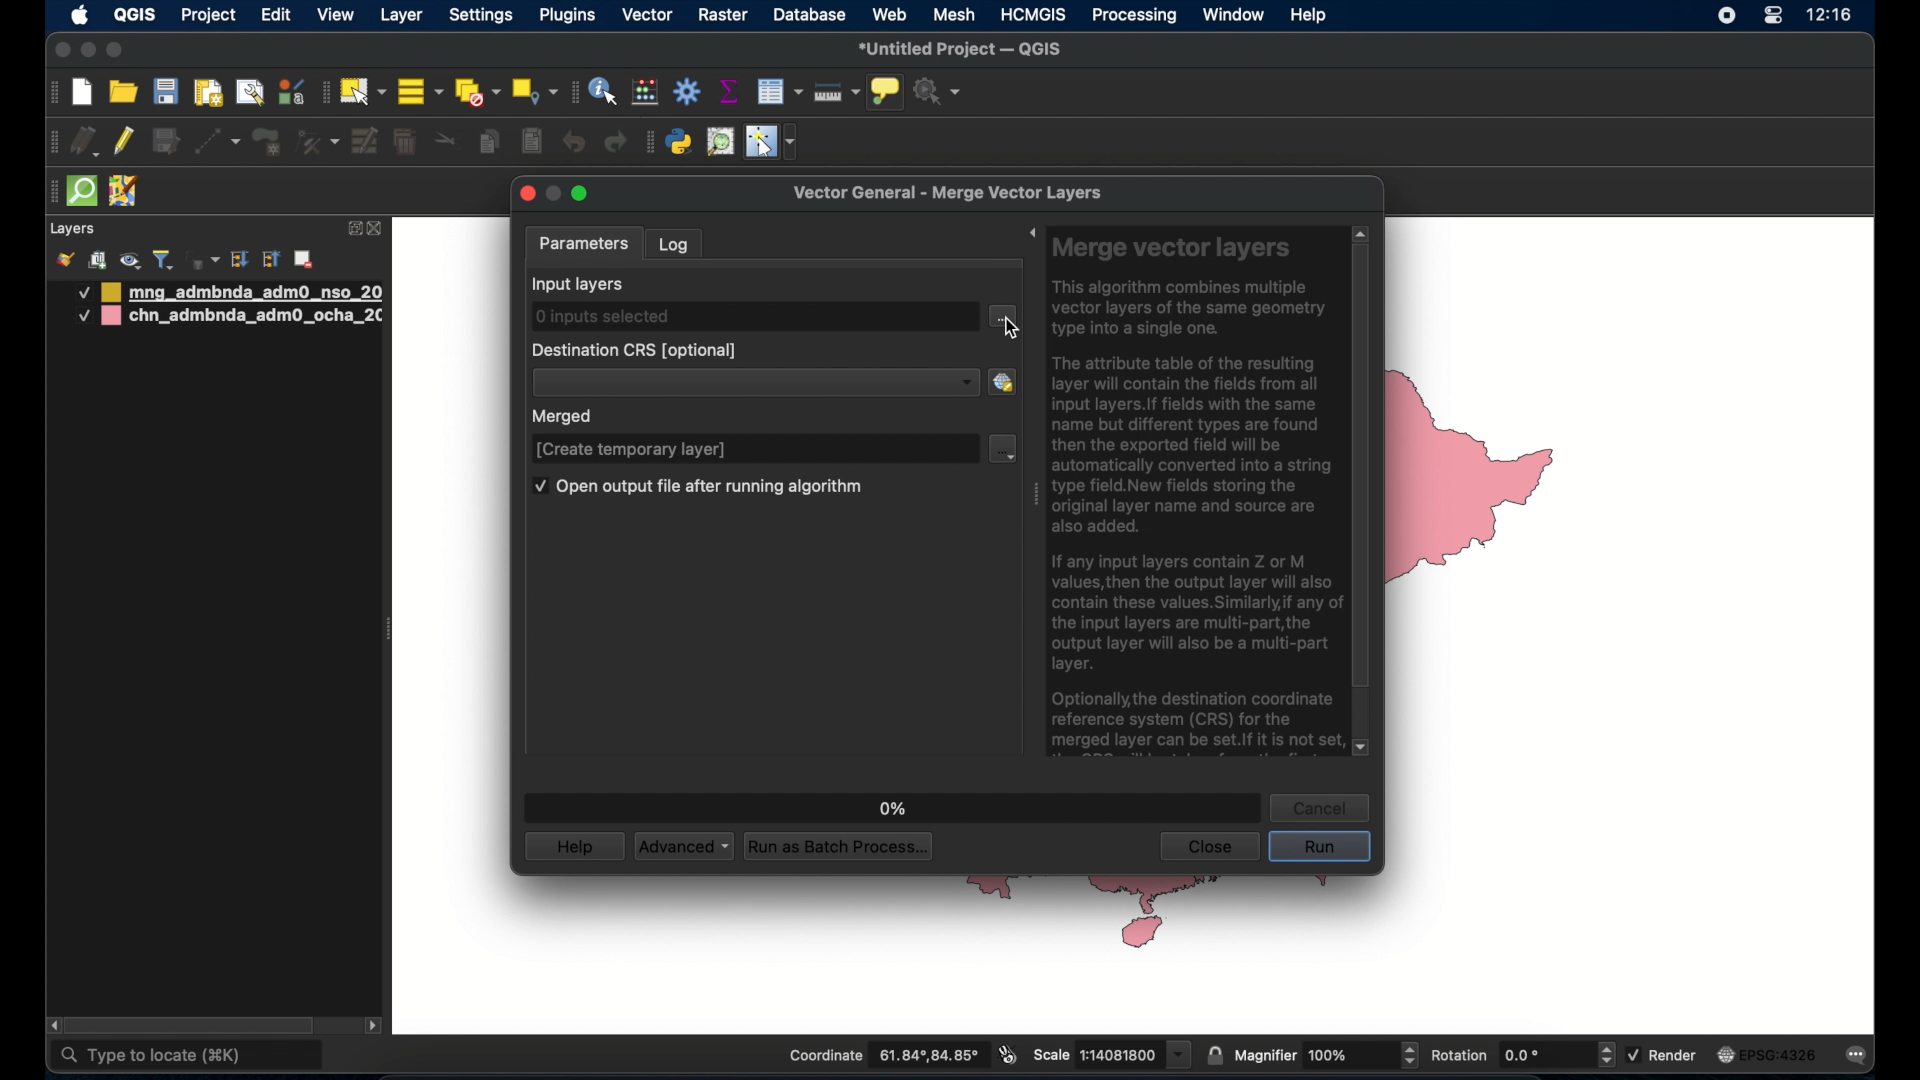 This screenshot has height=1080, width=1920. Describe the element at coordinates (889, 803) in the screenshot. I see `0%` at that location.